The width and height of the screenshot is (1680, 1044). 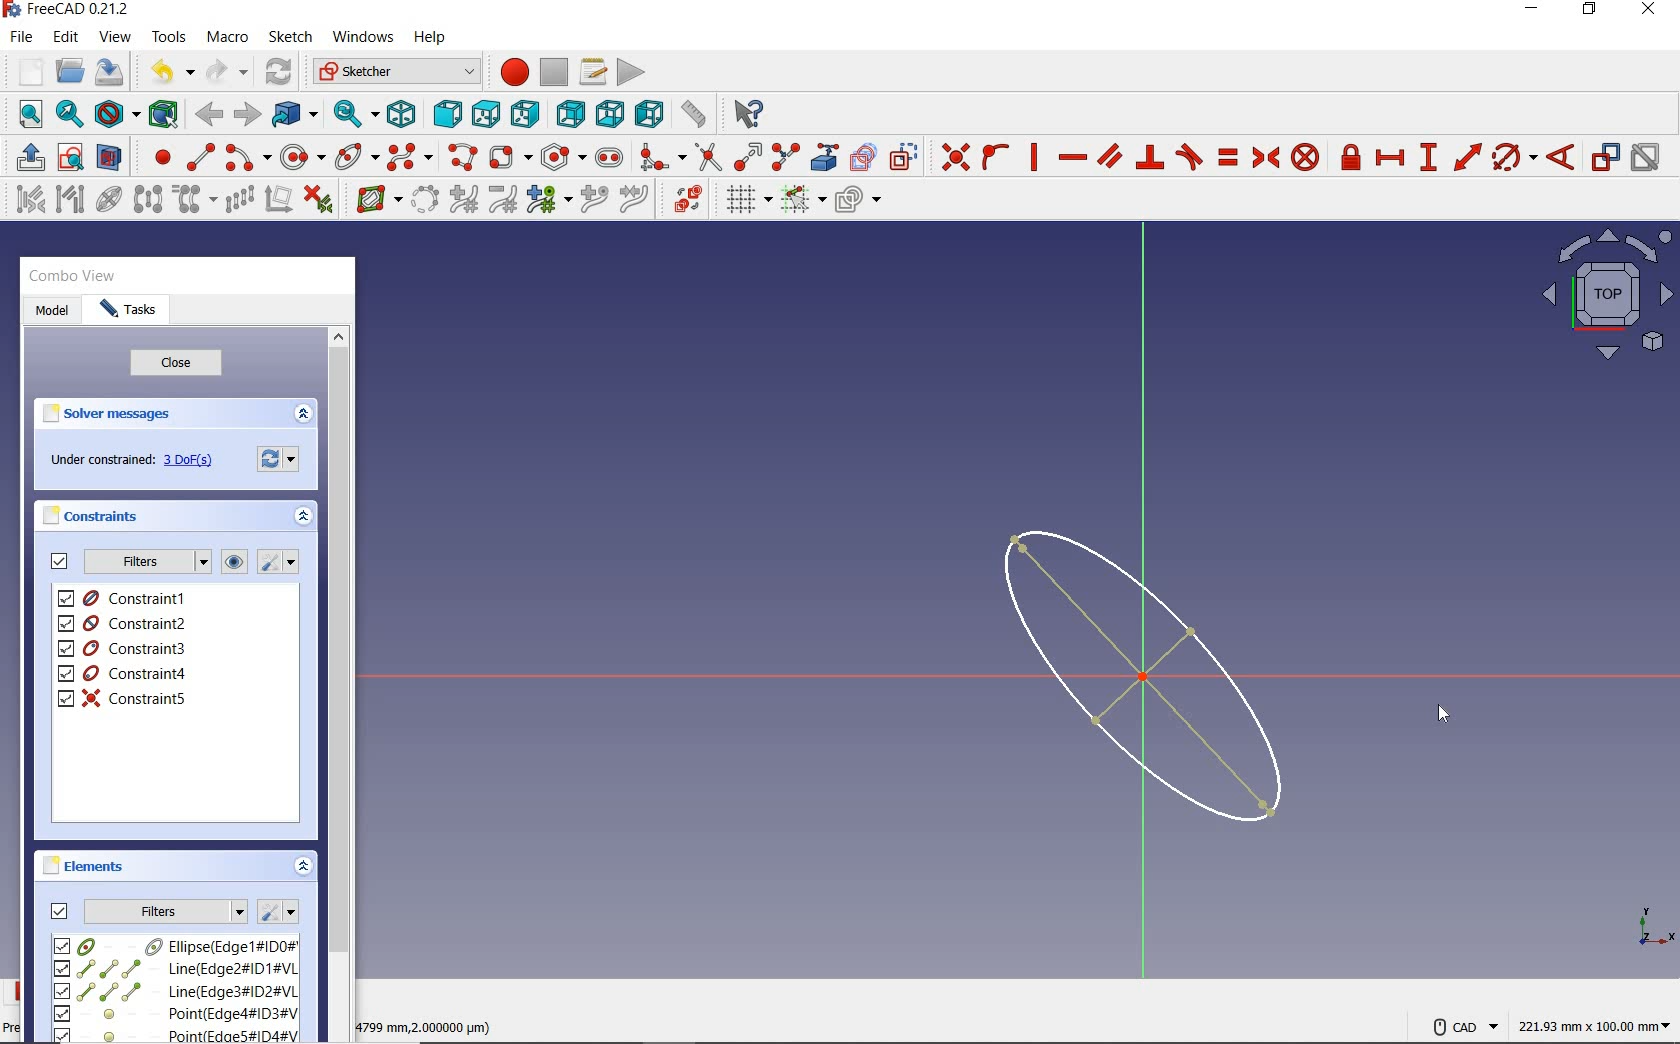 What do you see at coordinates (129, 311) in the screenshot?
I see `tasks` at bounding box center [129, 311].